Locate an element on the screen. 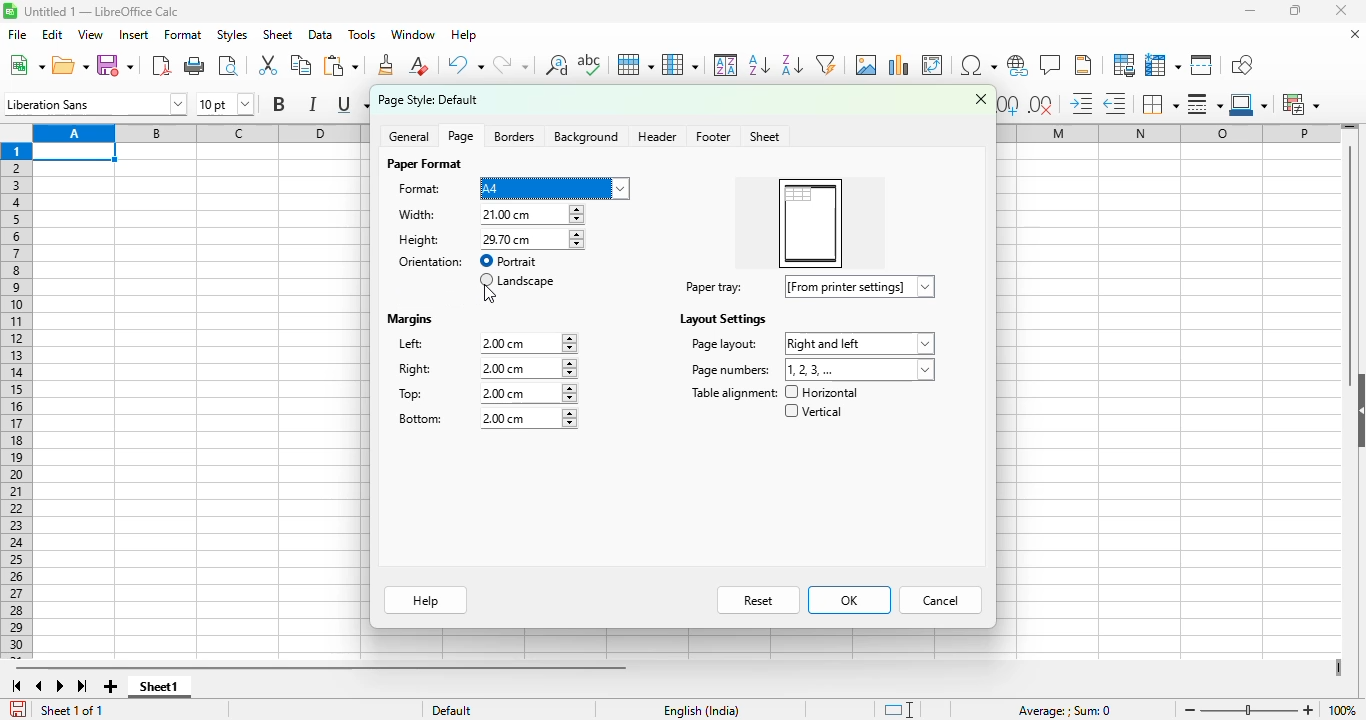 Image resolution: width=1366 pixels, height=720 pixels. insert image is located at coordinates (867, 65).